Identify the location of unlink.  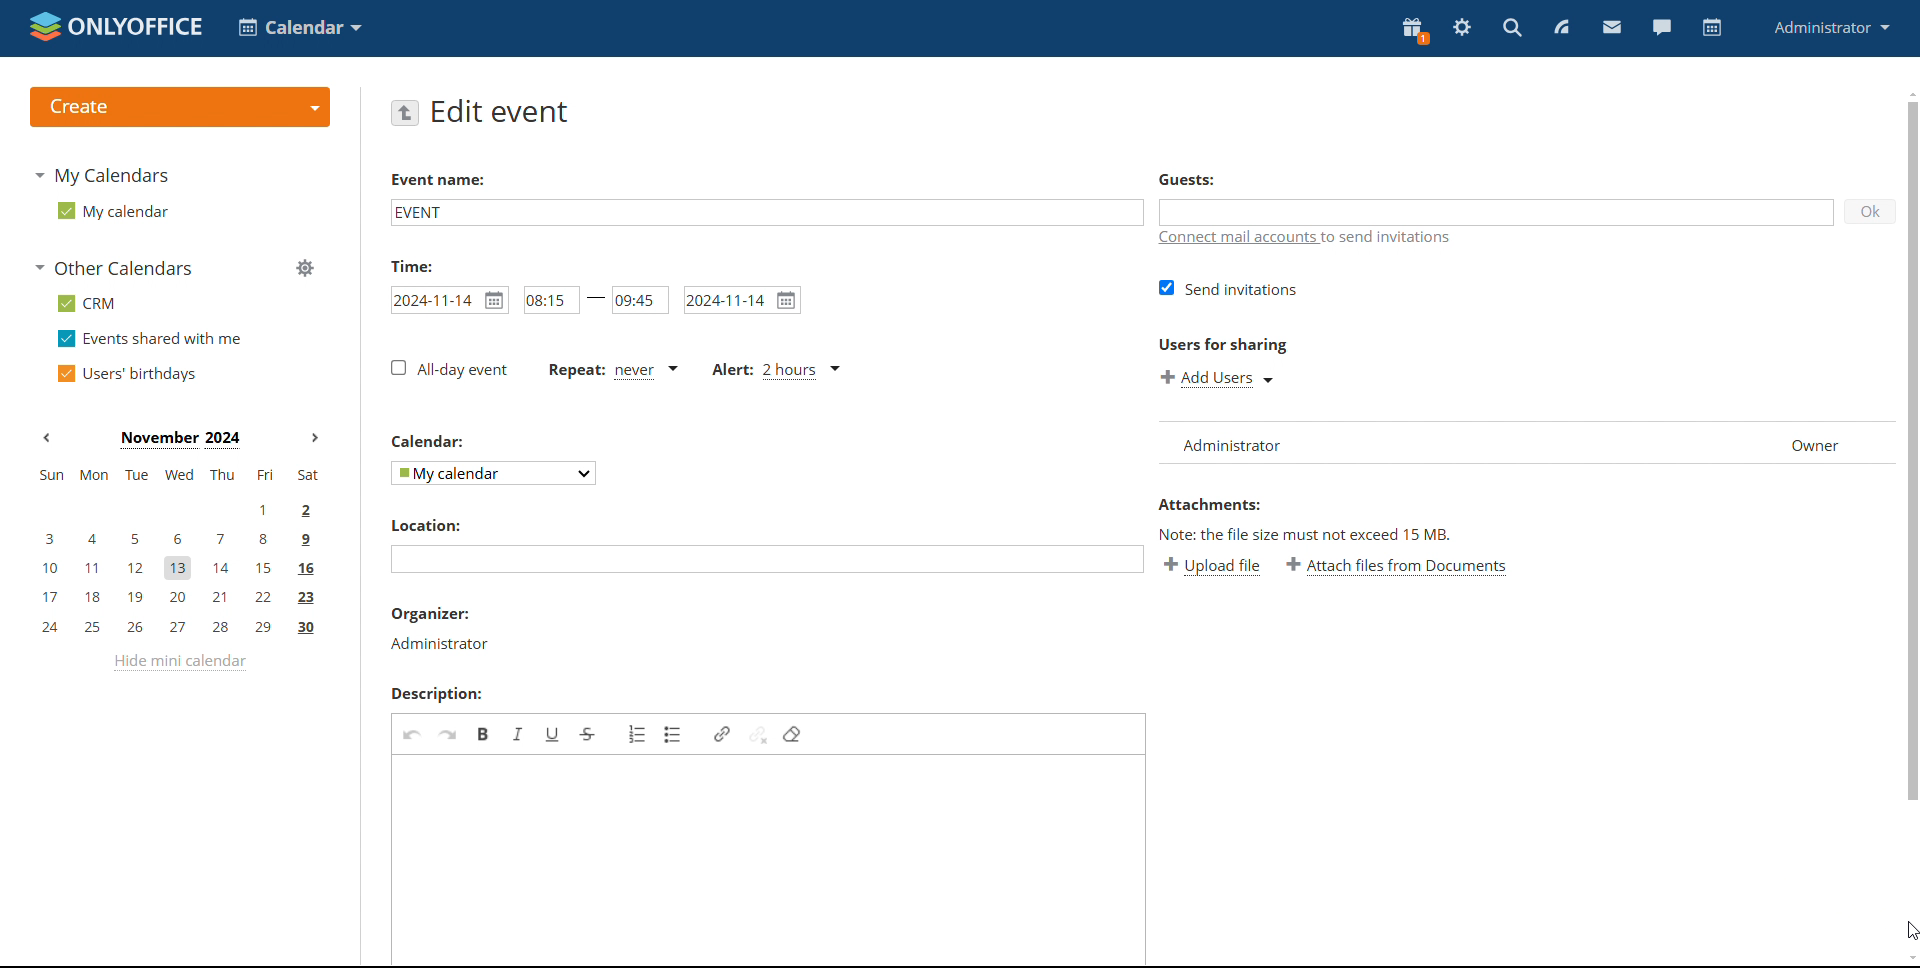
(758, 735).